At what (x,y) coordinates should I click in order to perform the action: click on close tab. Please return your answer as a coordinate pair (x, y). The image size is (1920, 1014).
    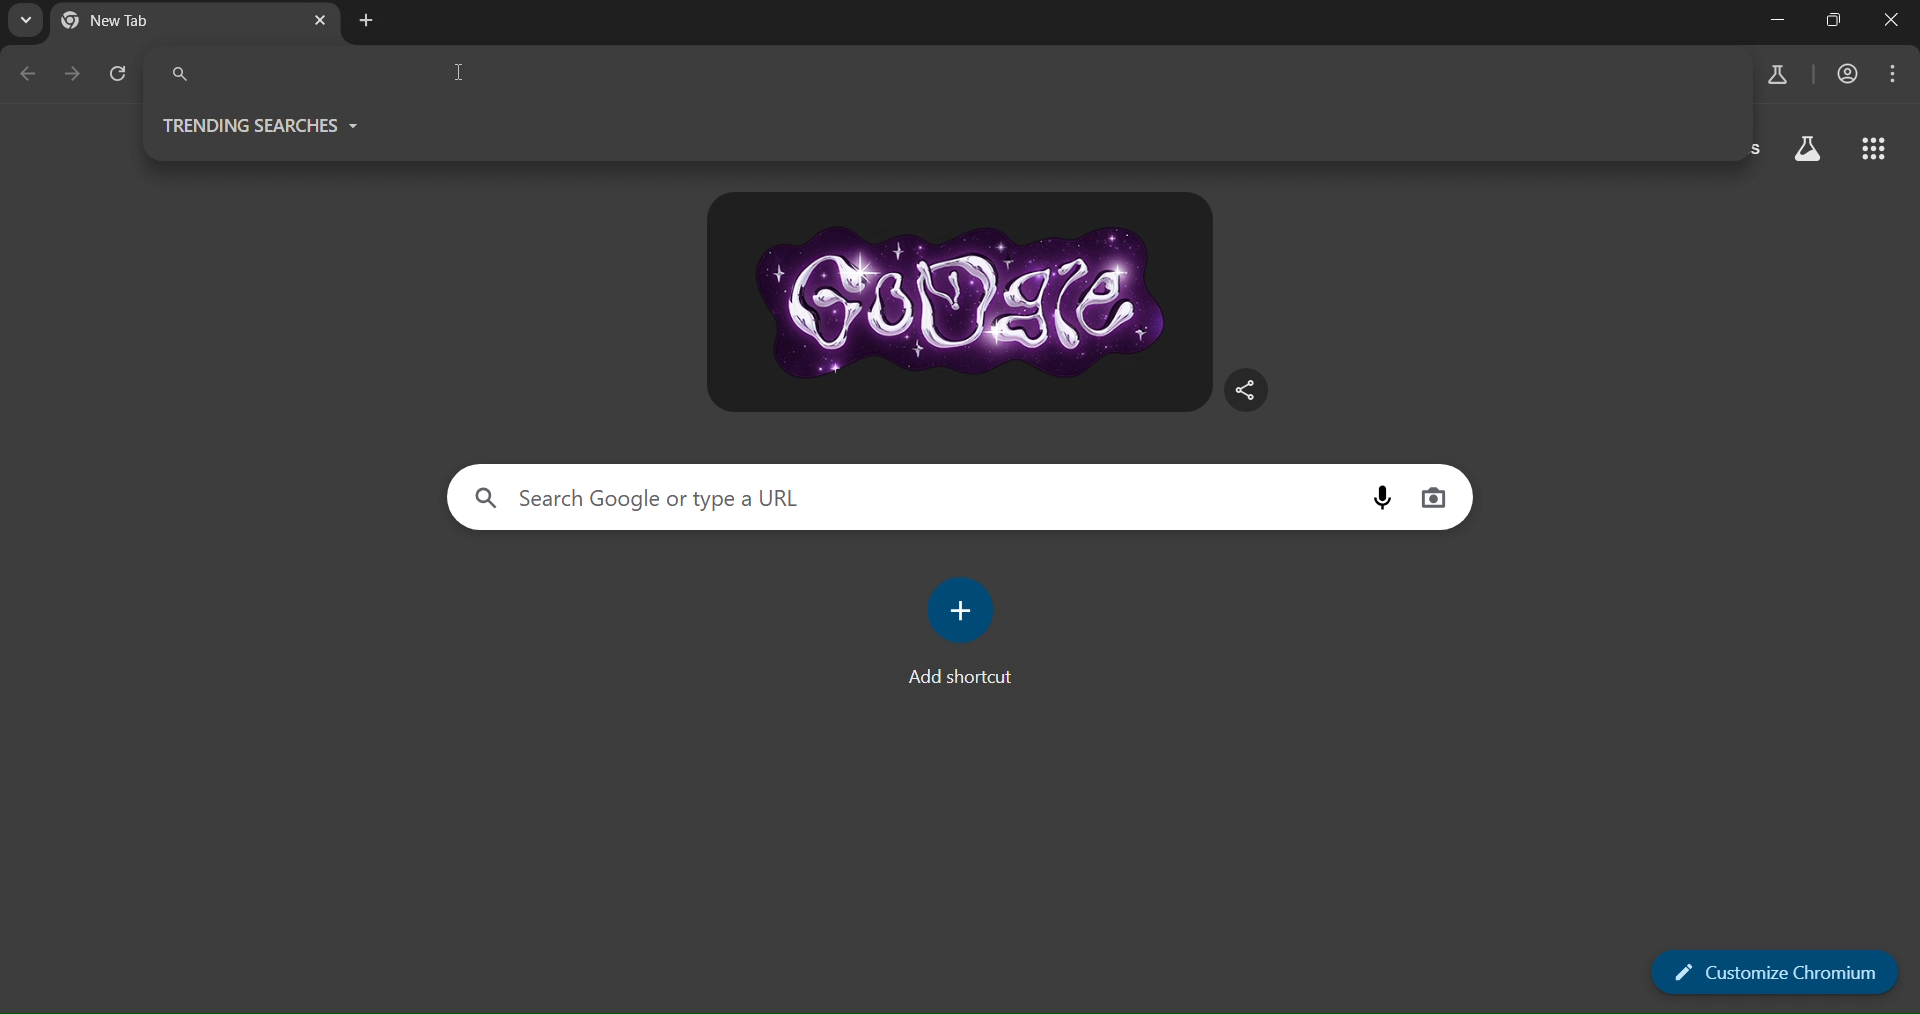
    Looking at the image, I should click on (320, 20).